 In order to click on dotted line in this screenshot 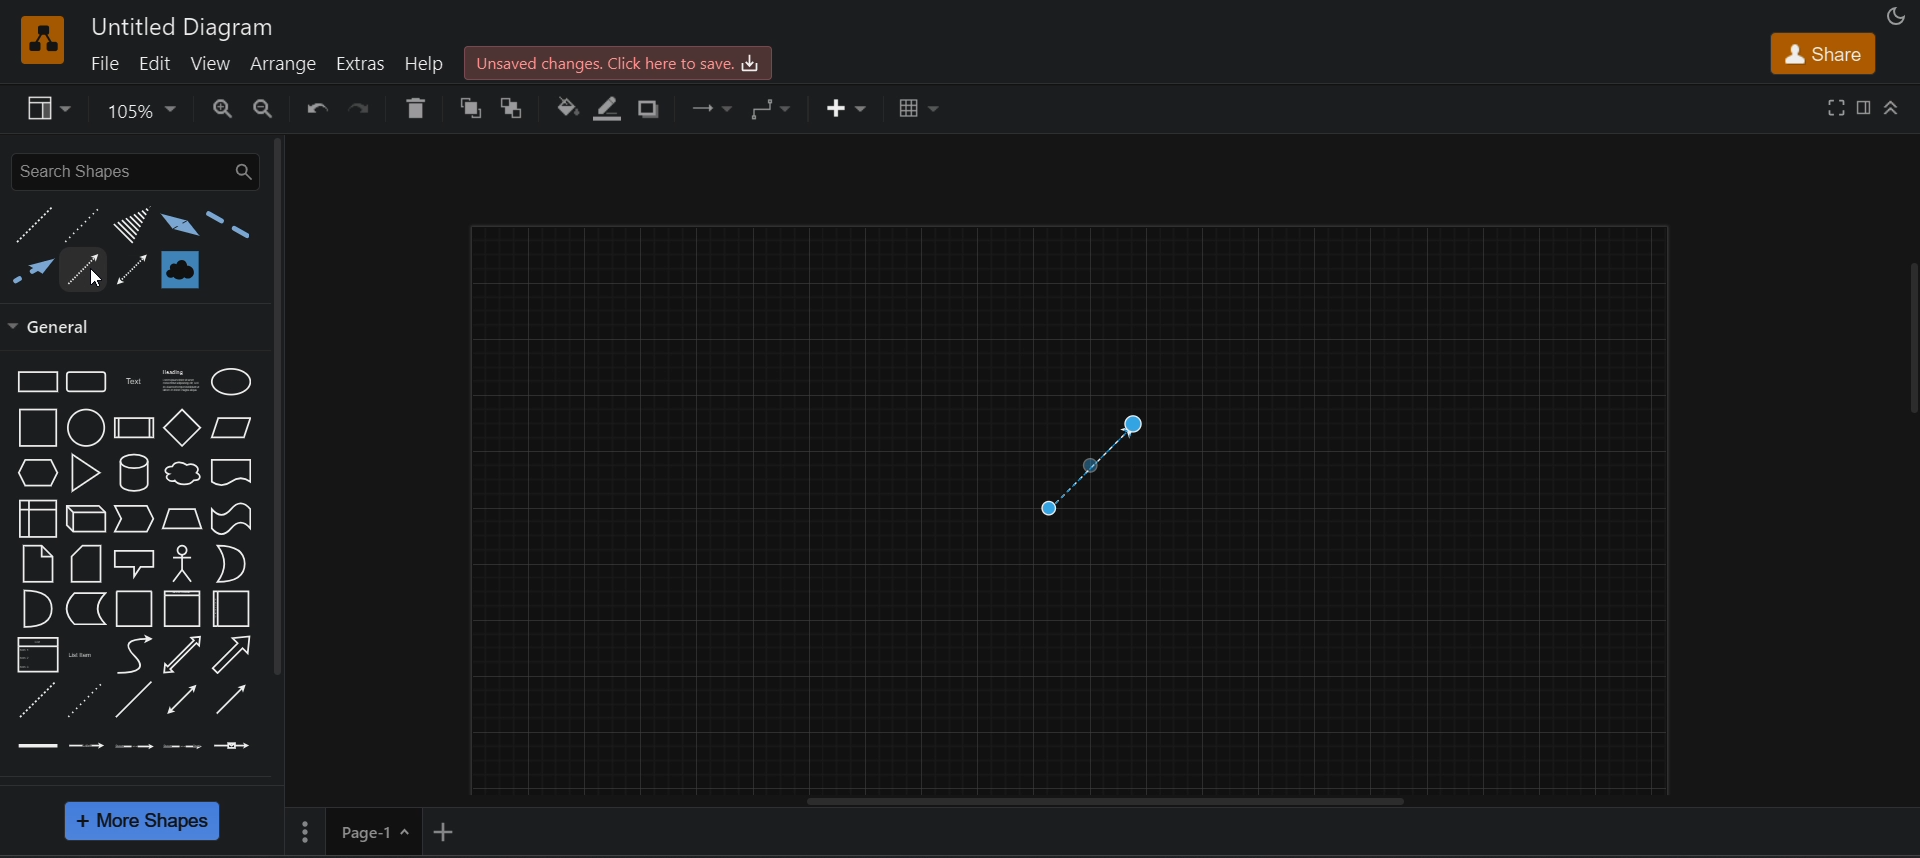, I will do `click(79, 224)`.